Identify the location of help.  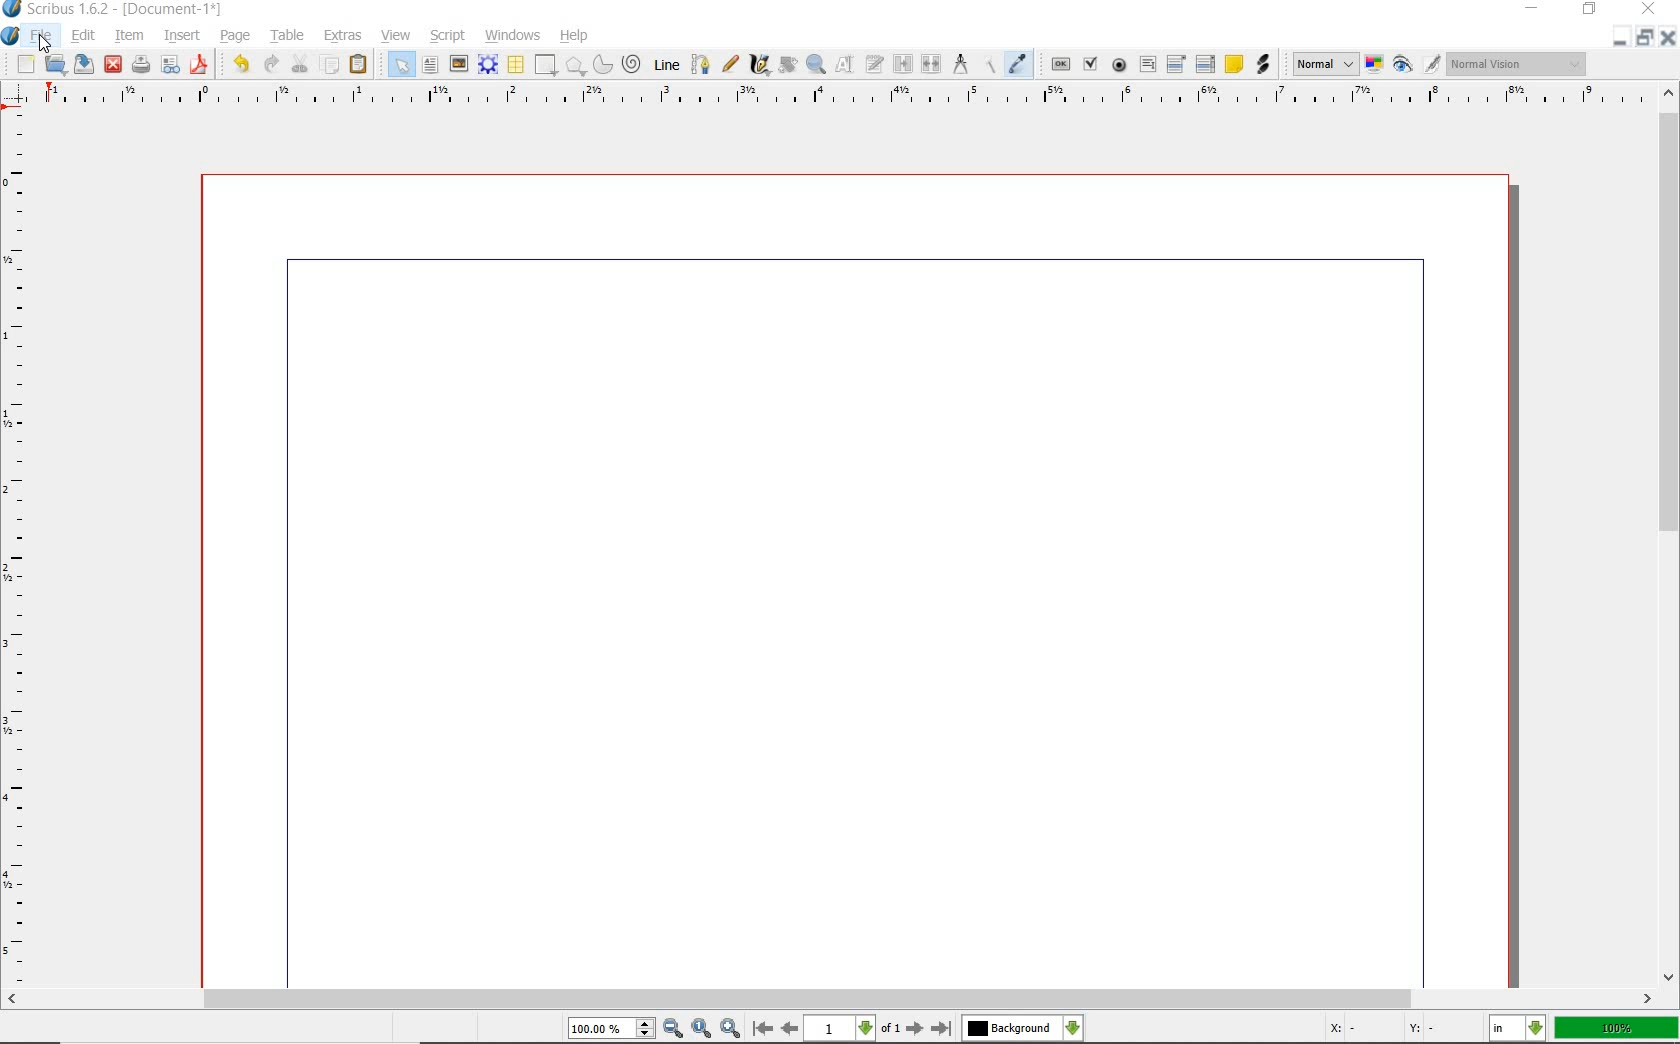
(575, 37).